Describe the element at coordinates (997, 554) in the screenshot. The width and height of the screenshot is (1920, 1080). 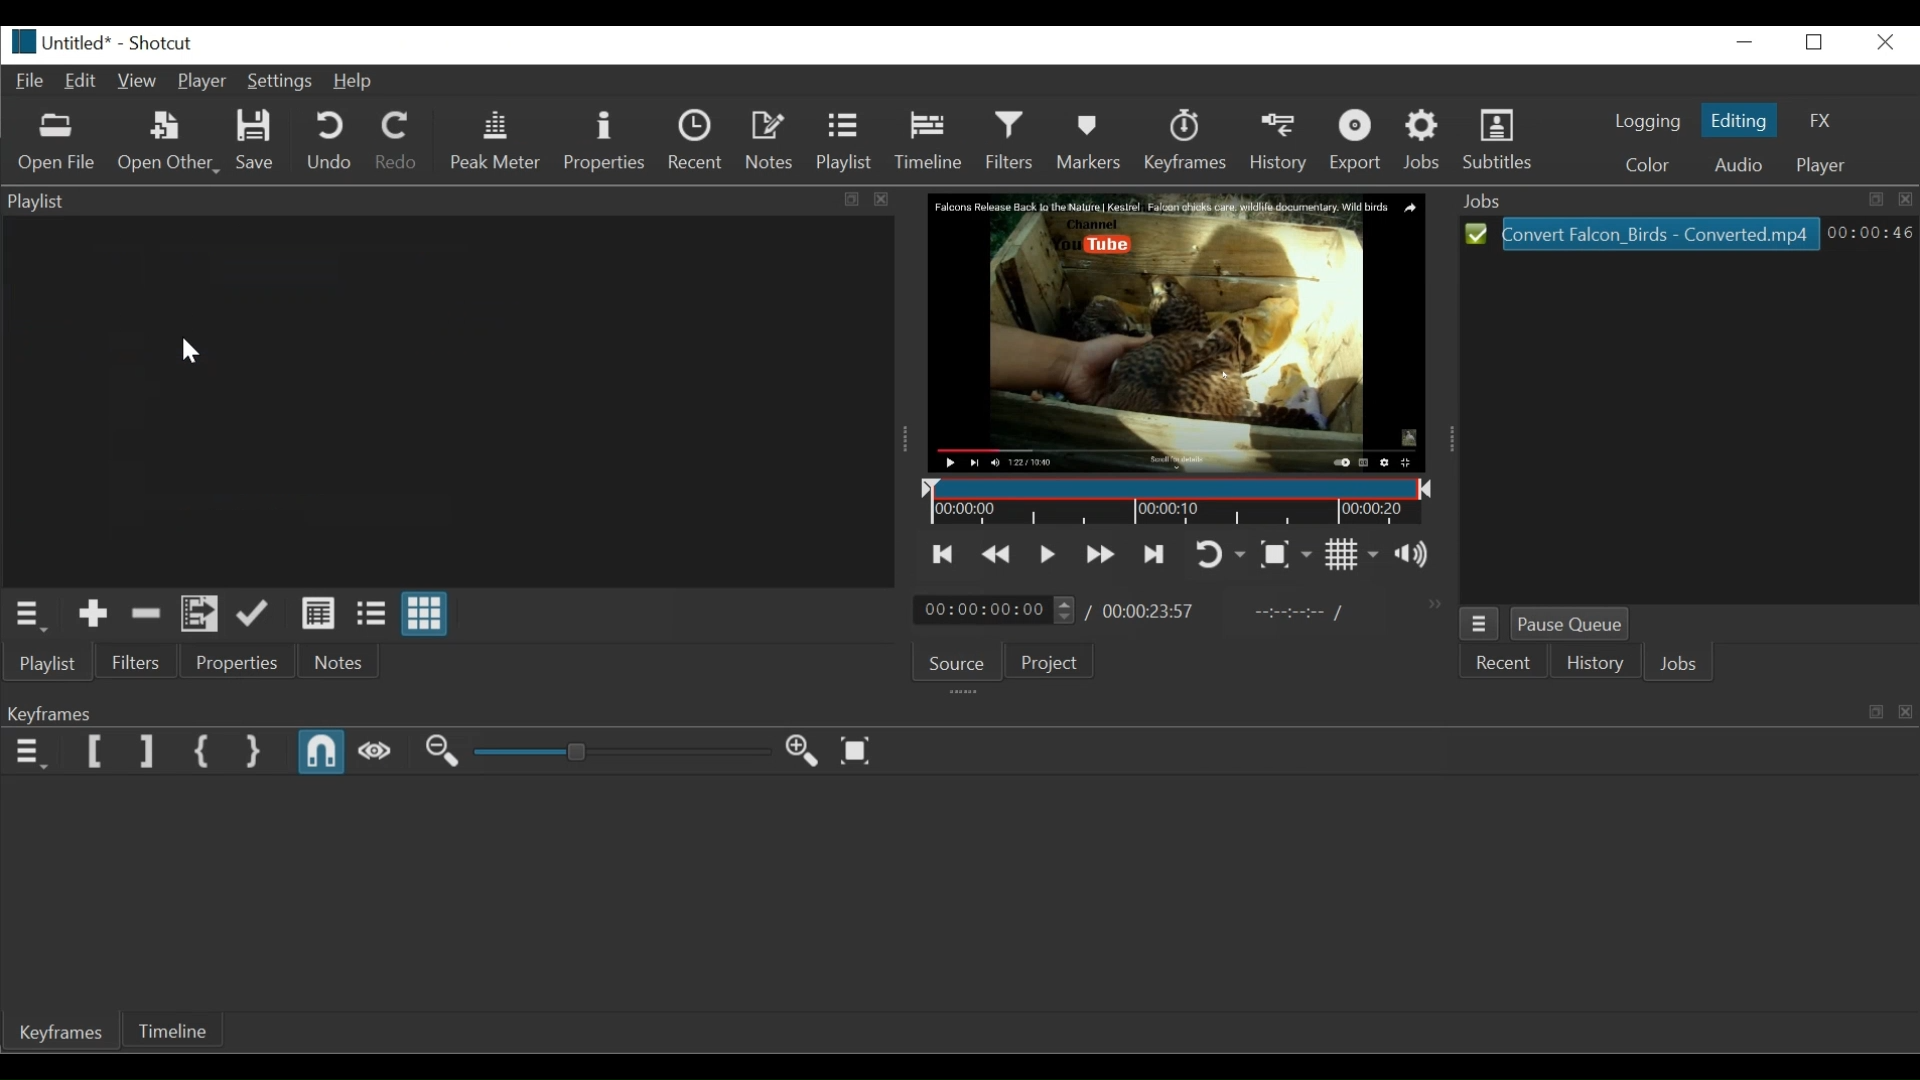
I see `Play quickly backward` at that location.